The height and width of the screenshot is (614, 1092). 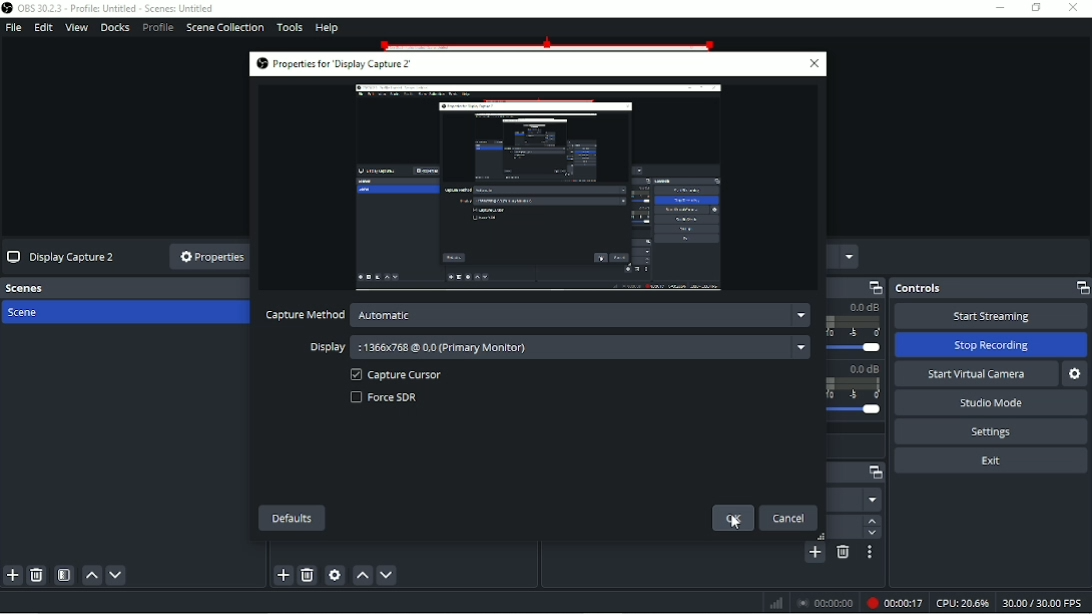 I want to click on Minimize, so click(x=1000, y=8).